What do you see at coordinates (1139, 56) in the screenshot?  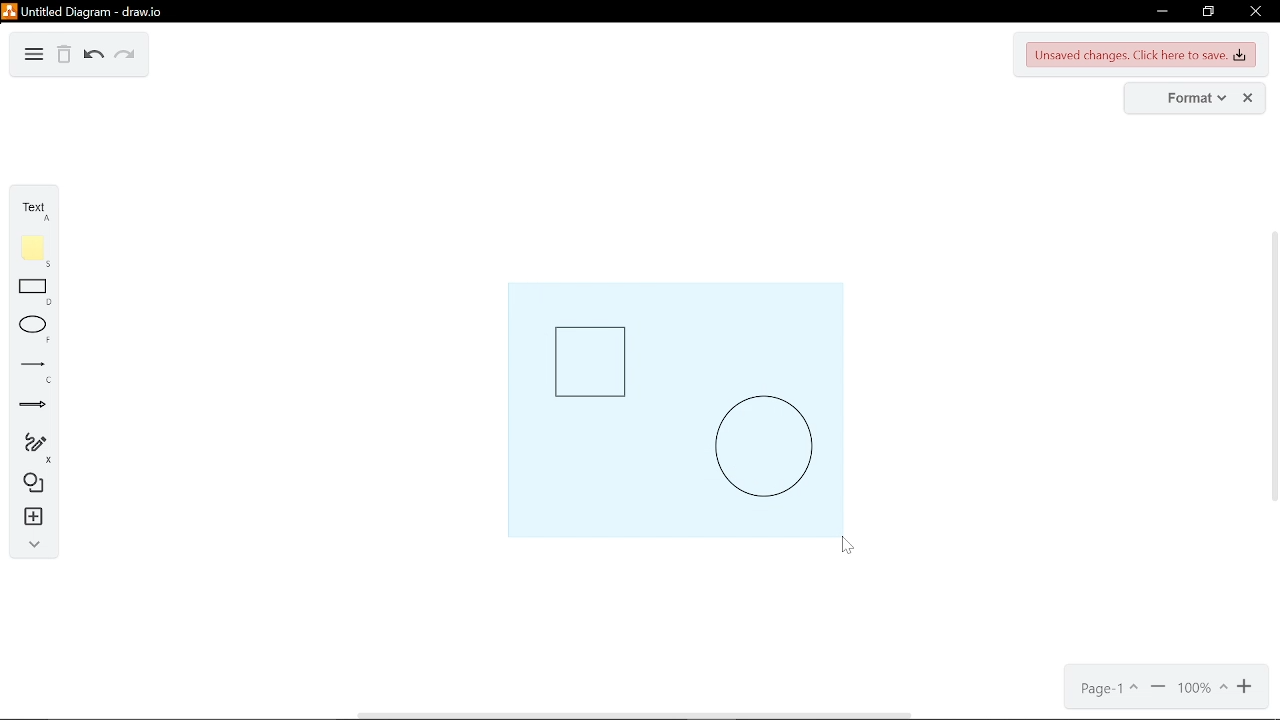 I see `unsaved changes. Click here to save` at bounding box center [1139, 56].